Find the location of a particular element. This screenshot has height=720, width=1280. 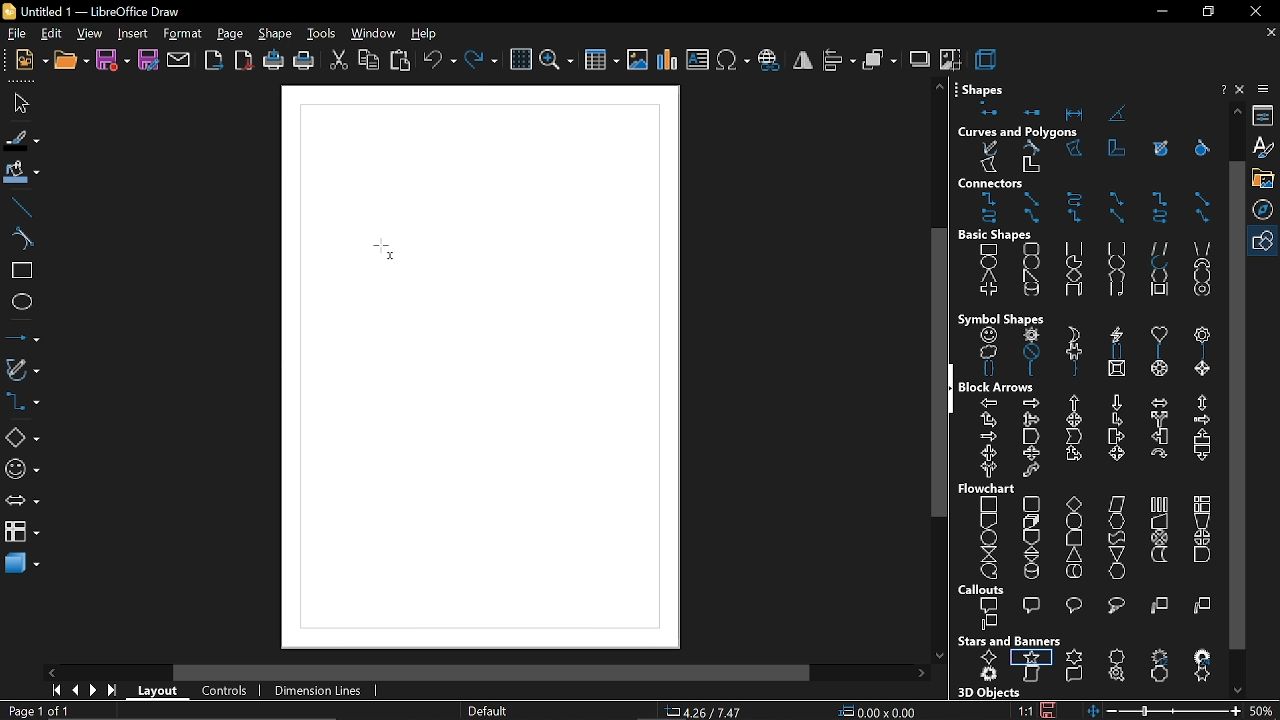

close is located at coordinates (1255, 11).